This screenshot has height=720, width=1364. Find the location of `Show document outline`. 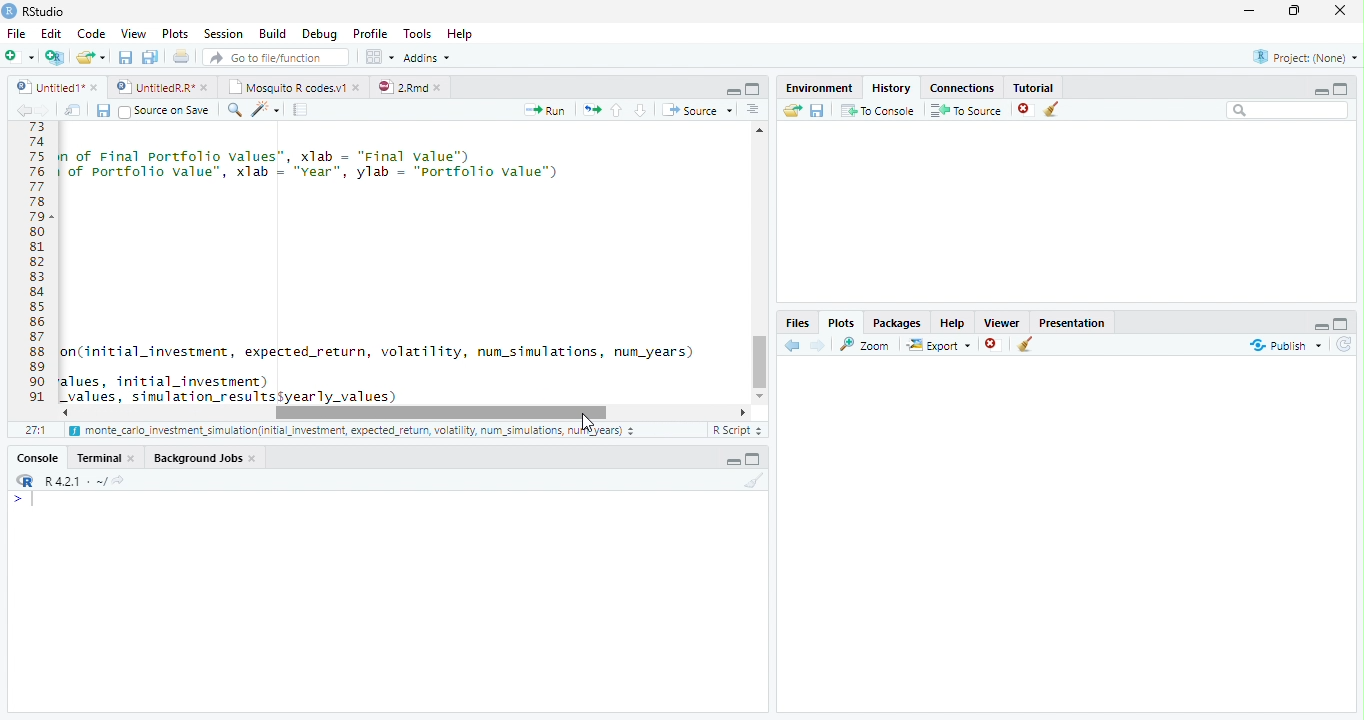

Show document outline is located at coordinates (753, 111).